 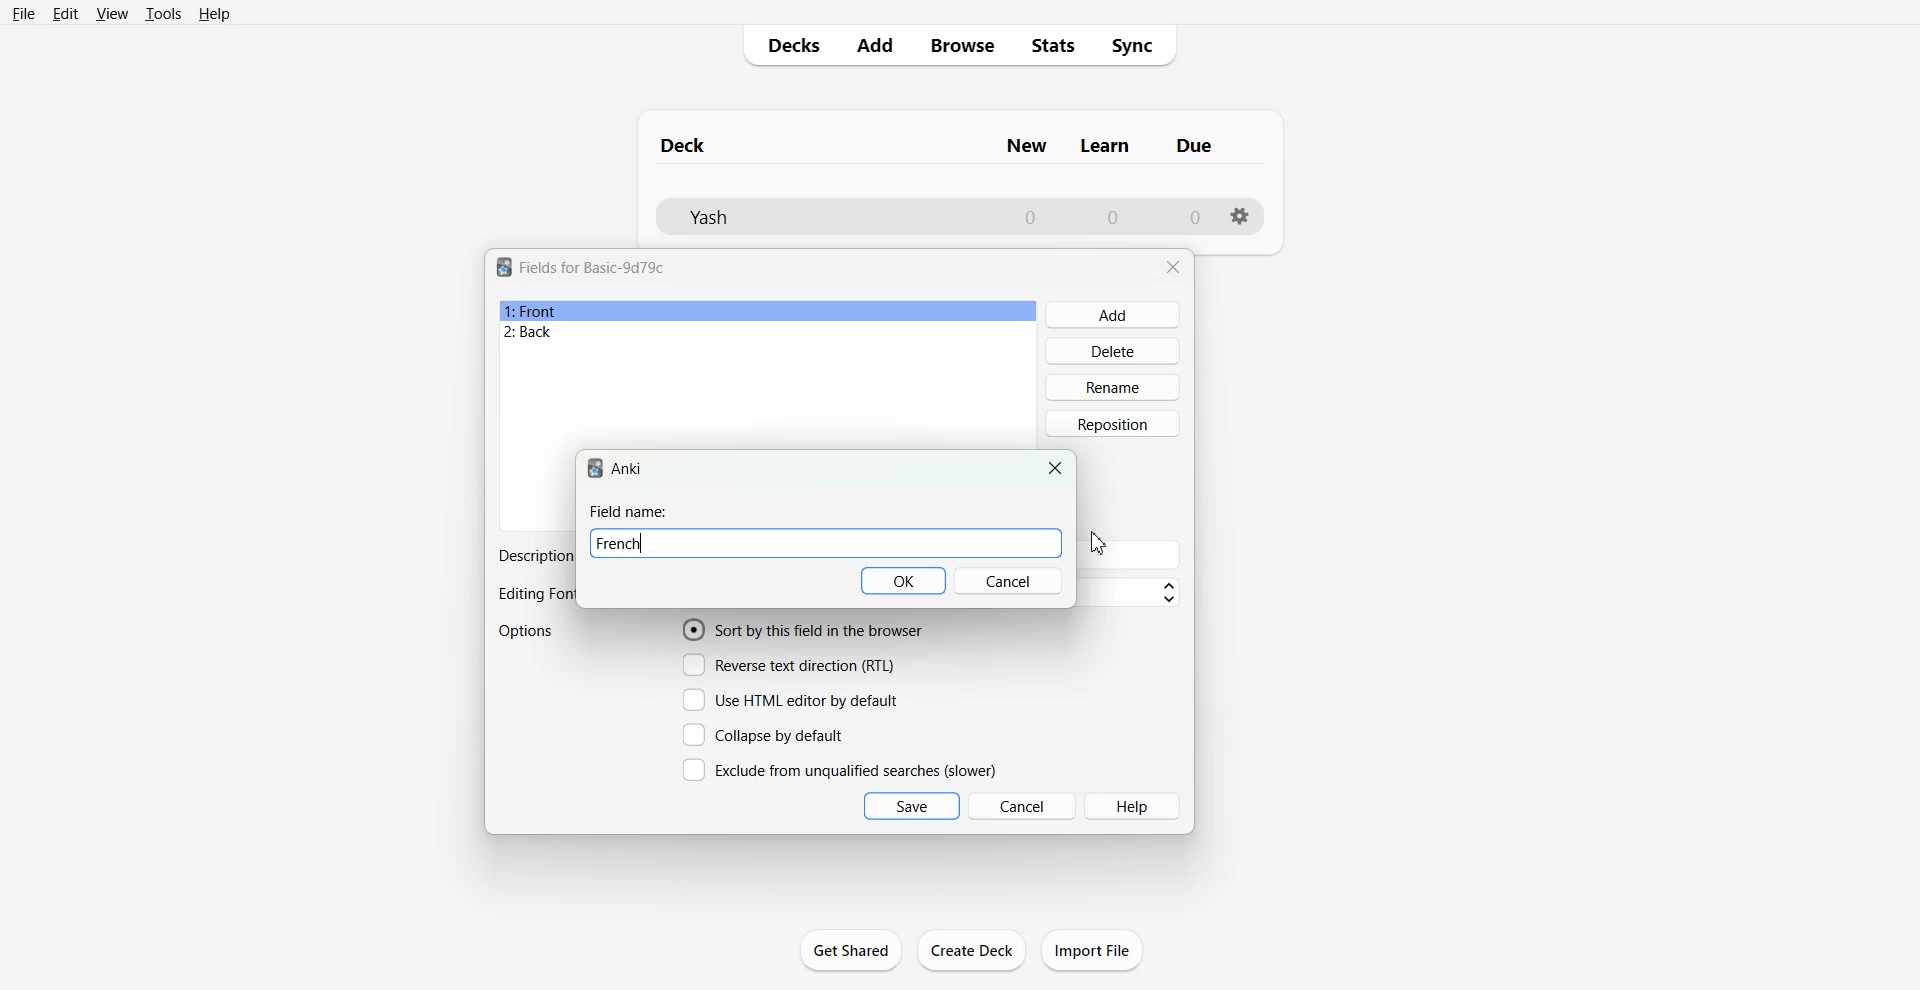 I want to click on Enter Description, so click(x=1133, y=555).